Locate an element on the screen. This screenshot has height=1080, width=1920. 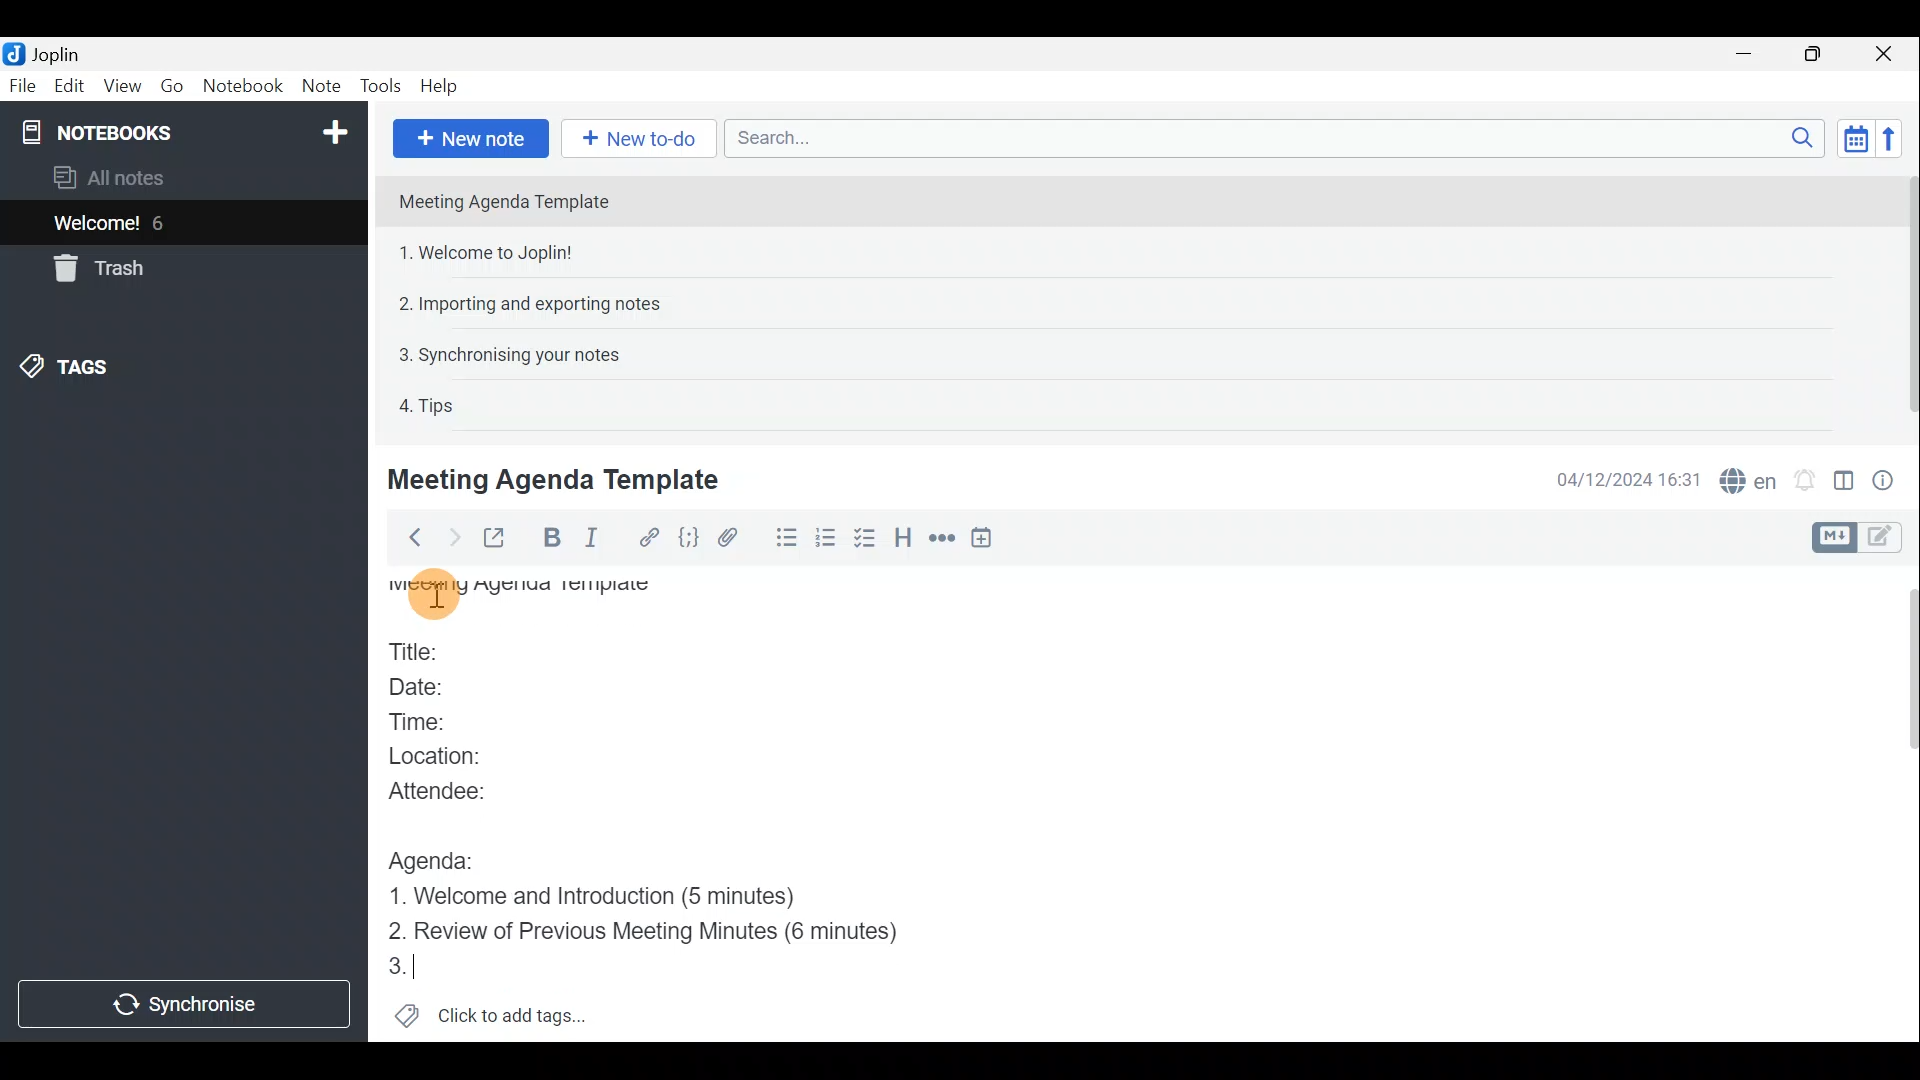
Forward is located at coordinates (451, 537).